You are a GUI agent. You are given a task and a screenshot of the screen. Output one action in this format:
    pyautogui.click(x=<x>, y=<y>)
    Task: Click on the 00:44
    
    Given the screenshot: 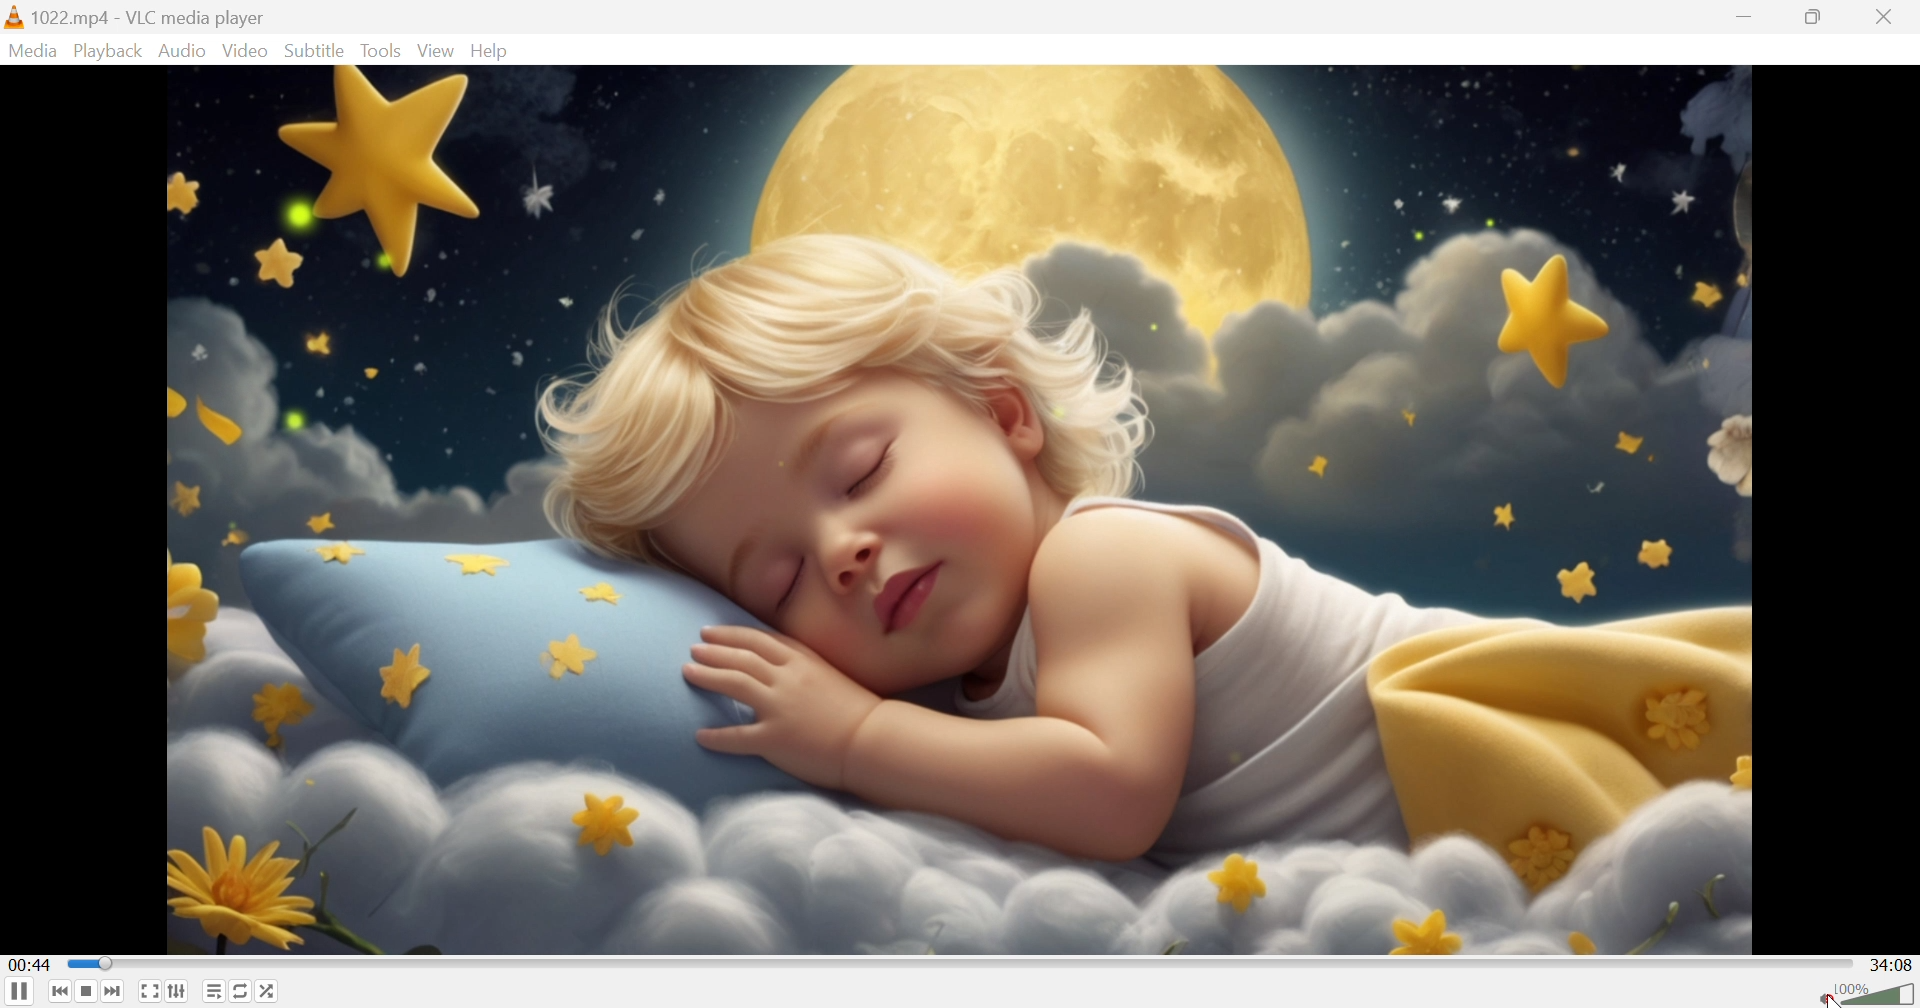 What is the action you would take?
    pyautogui.click(x=30, y=964)
    